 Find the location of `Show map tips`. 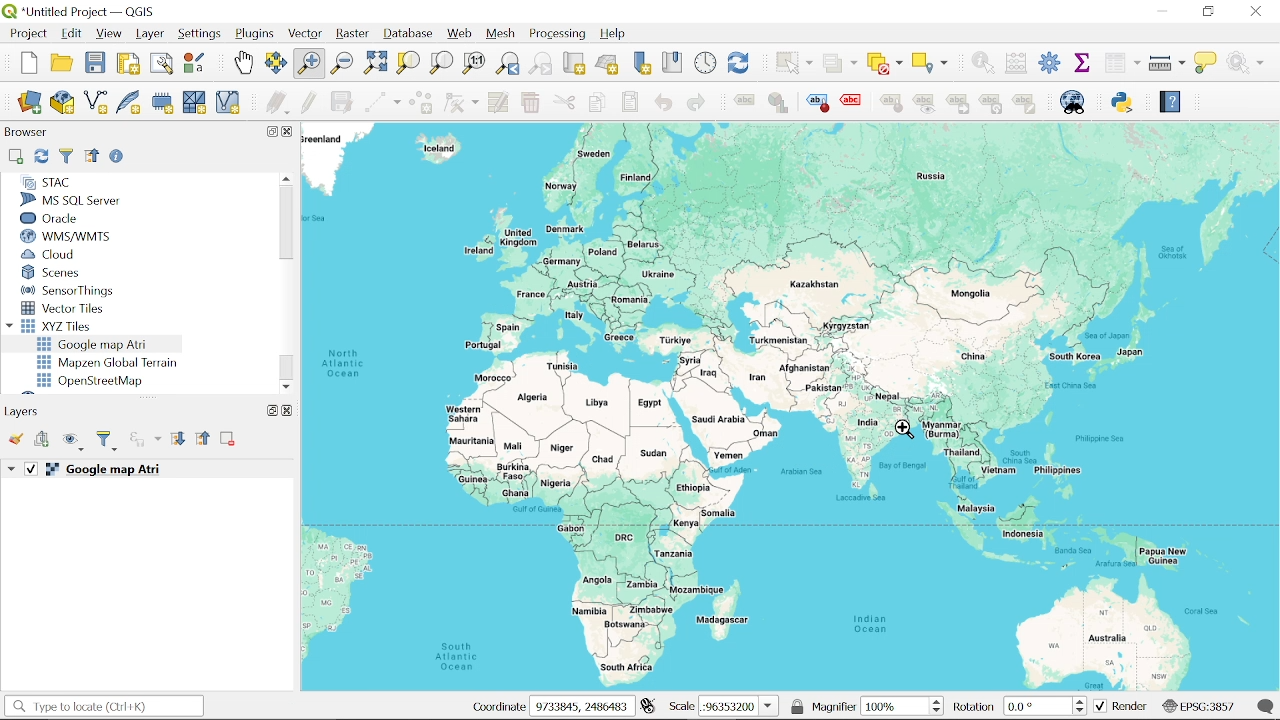

Show map tips is located at coordinates (1207, 62).